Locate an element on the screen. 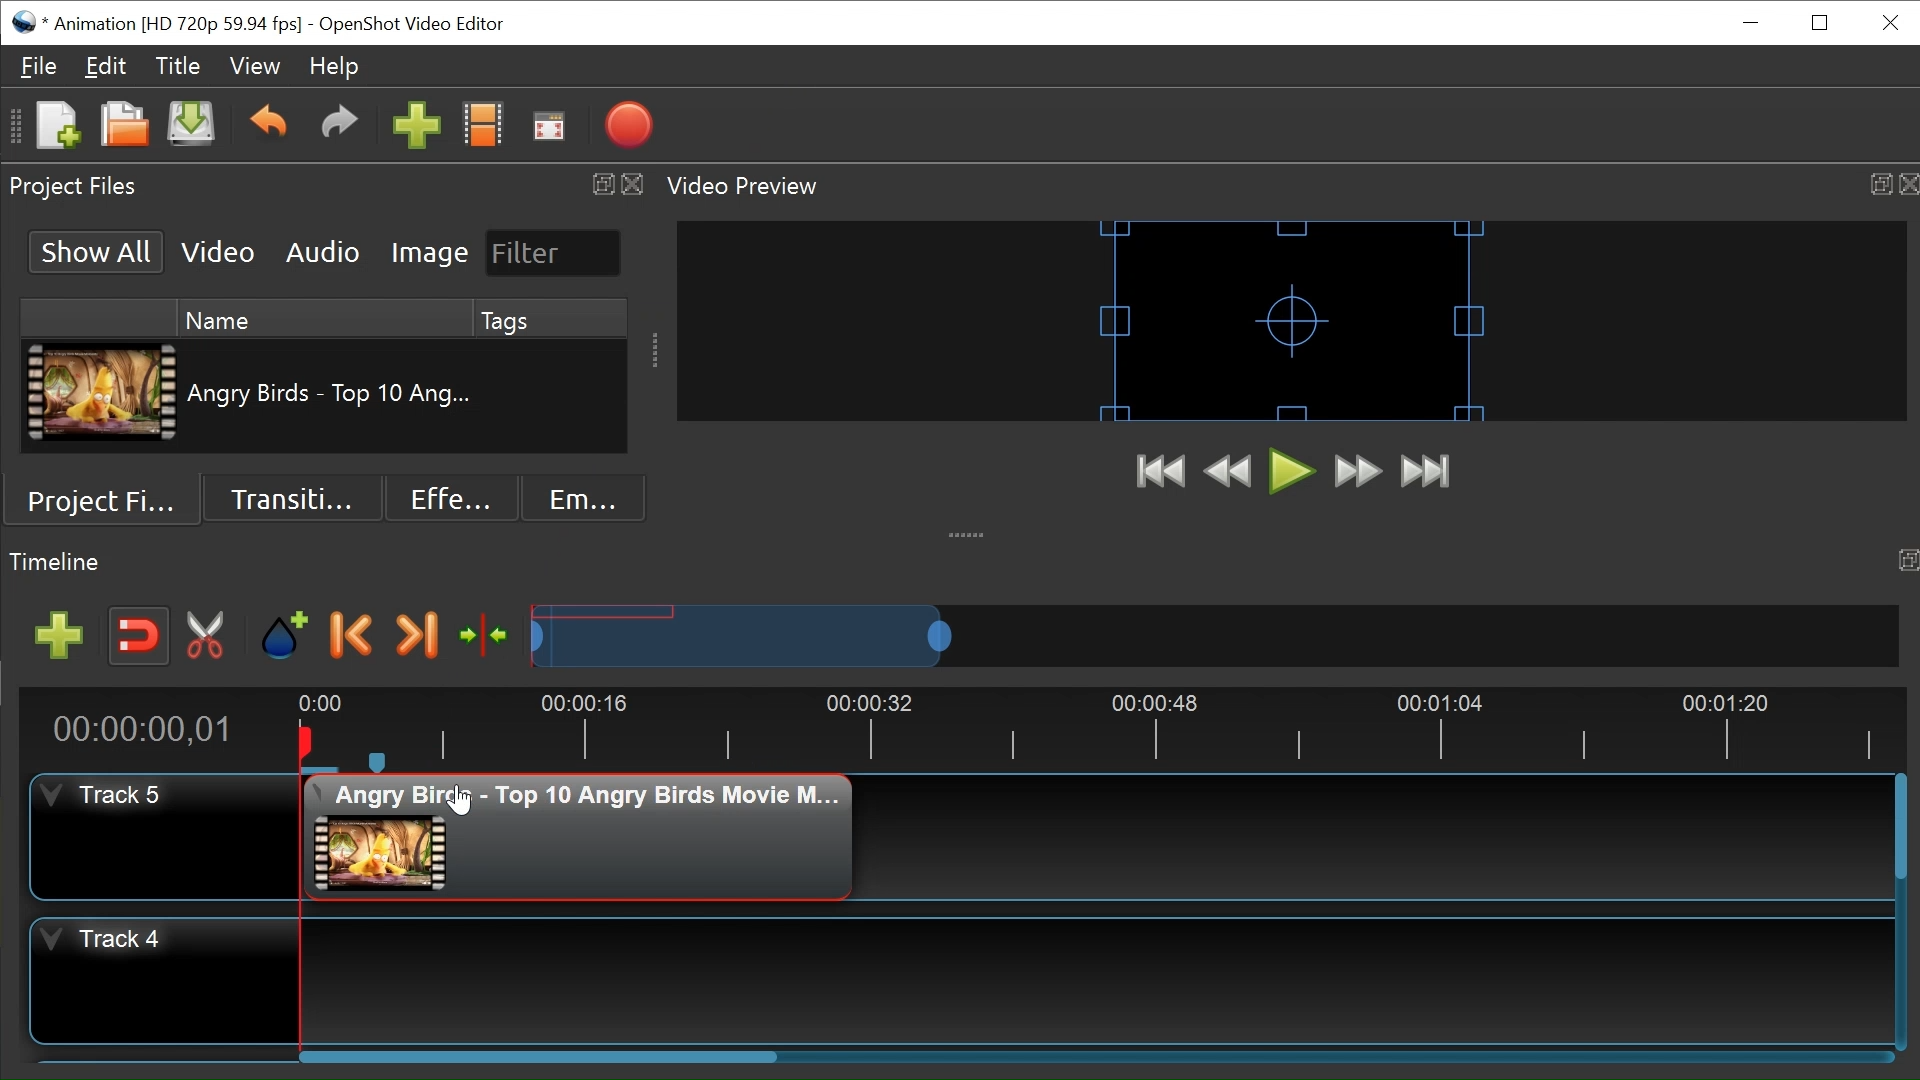 Image resolution: width=1920 pixels, height=1080 pixels. Track Header is located at coordinates (166, 835).